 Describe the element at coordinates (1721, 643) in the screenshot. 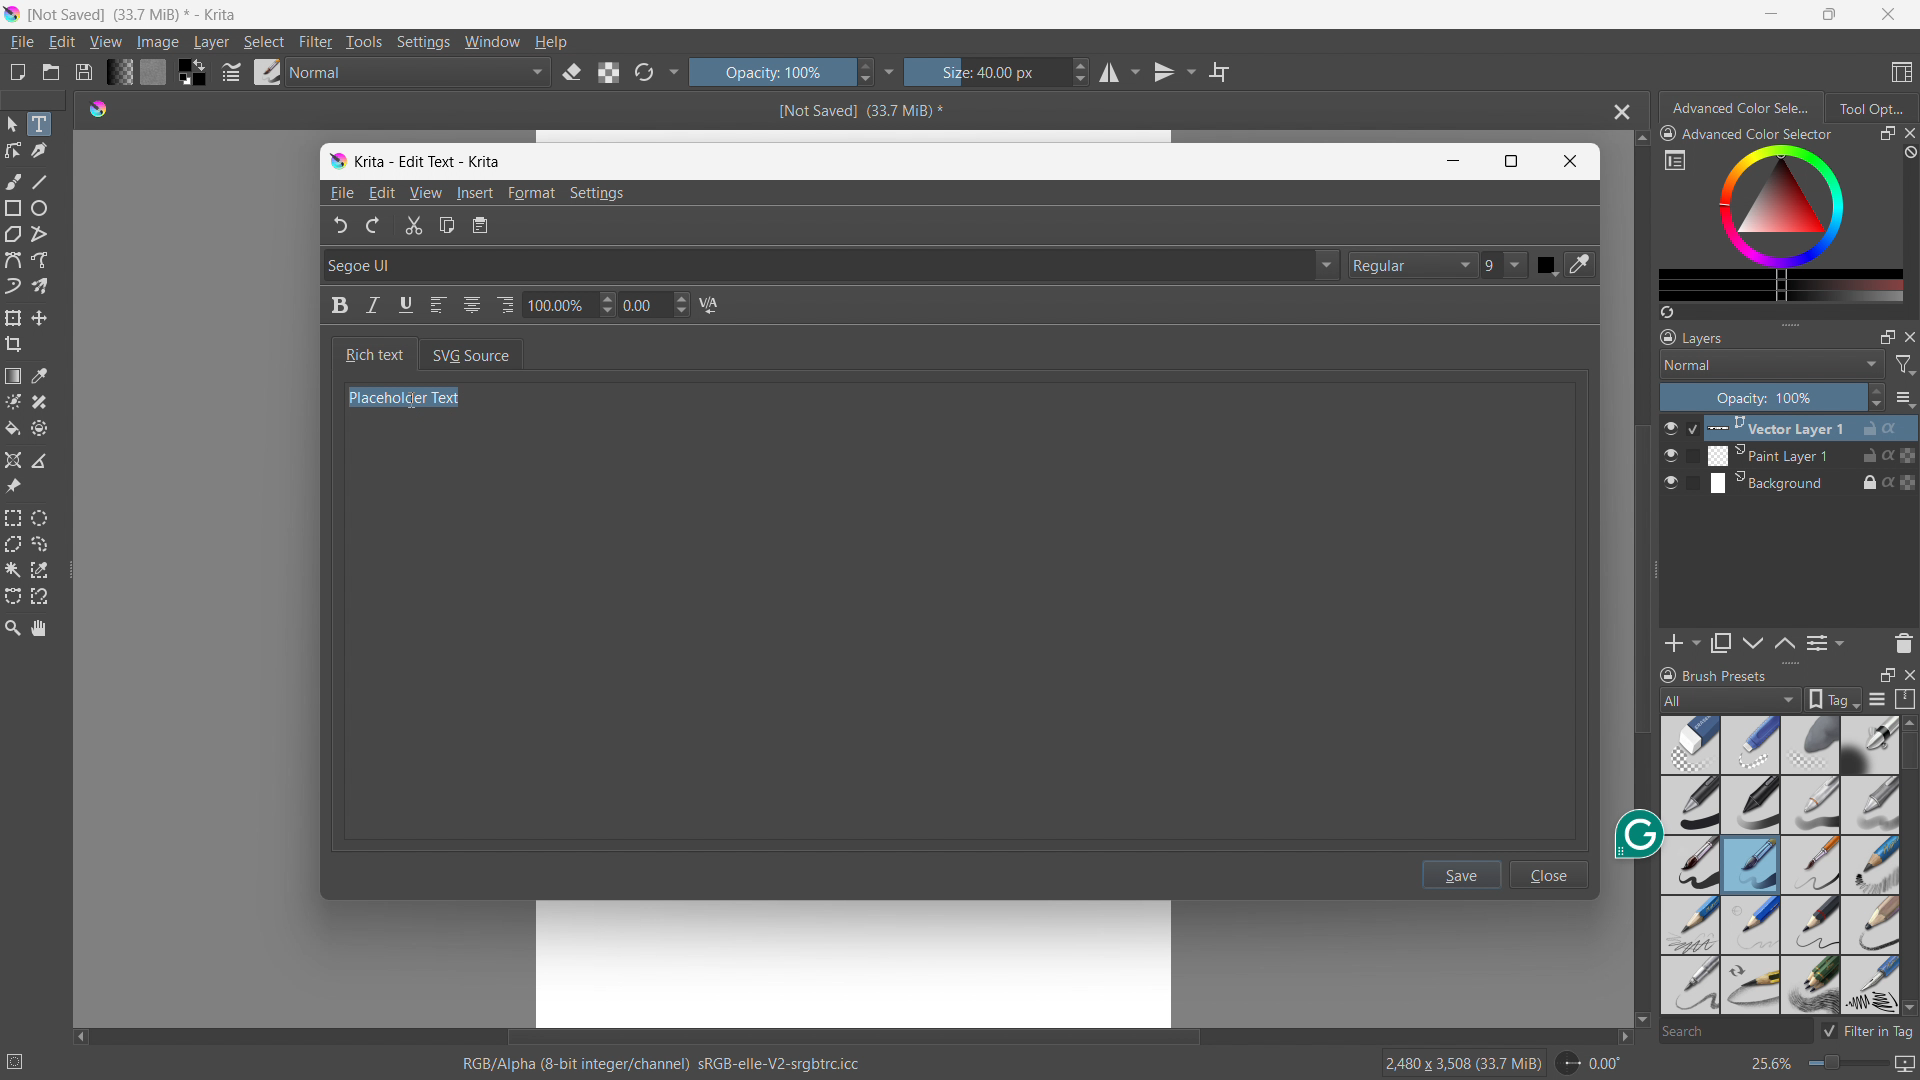

I see `duplicate layer` at that location.